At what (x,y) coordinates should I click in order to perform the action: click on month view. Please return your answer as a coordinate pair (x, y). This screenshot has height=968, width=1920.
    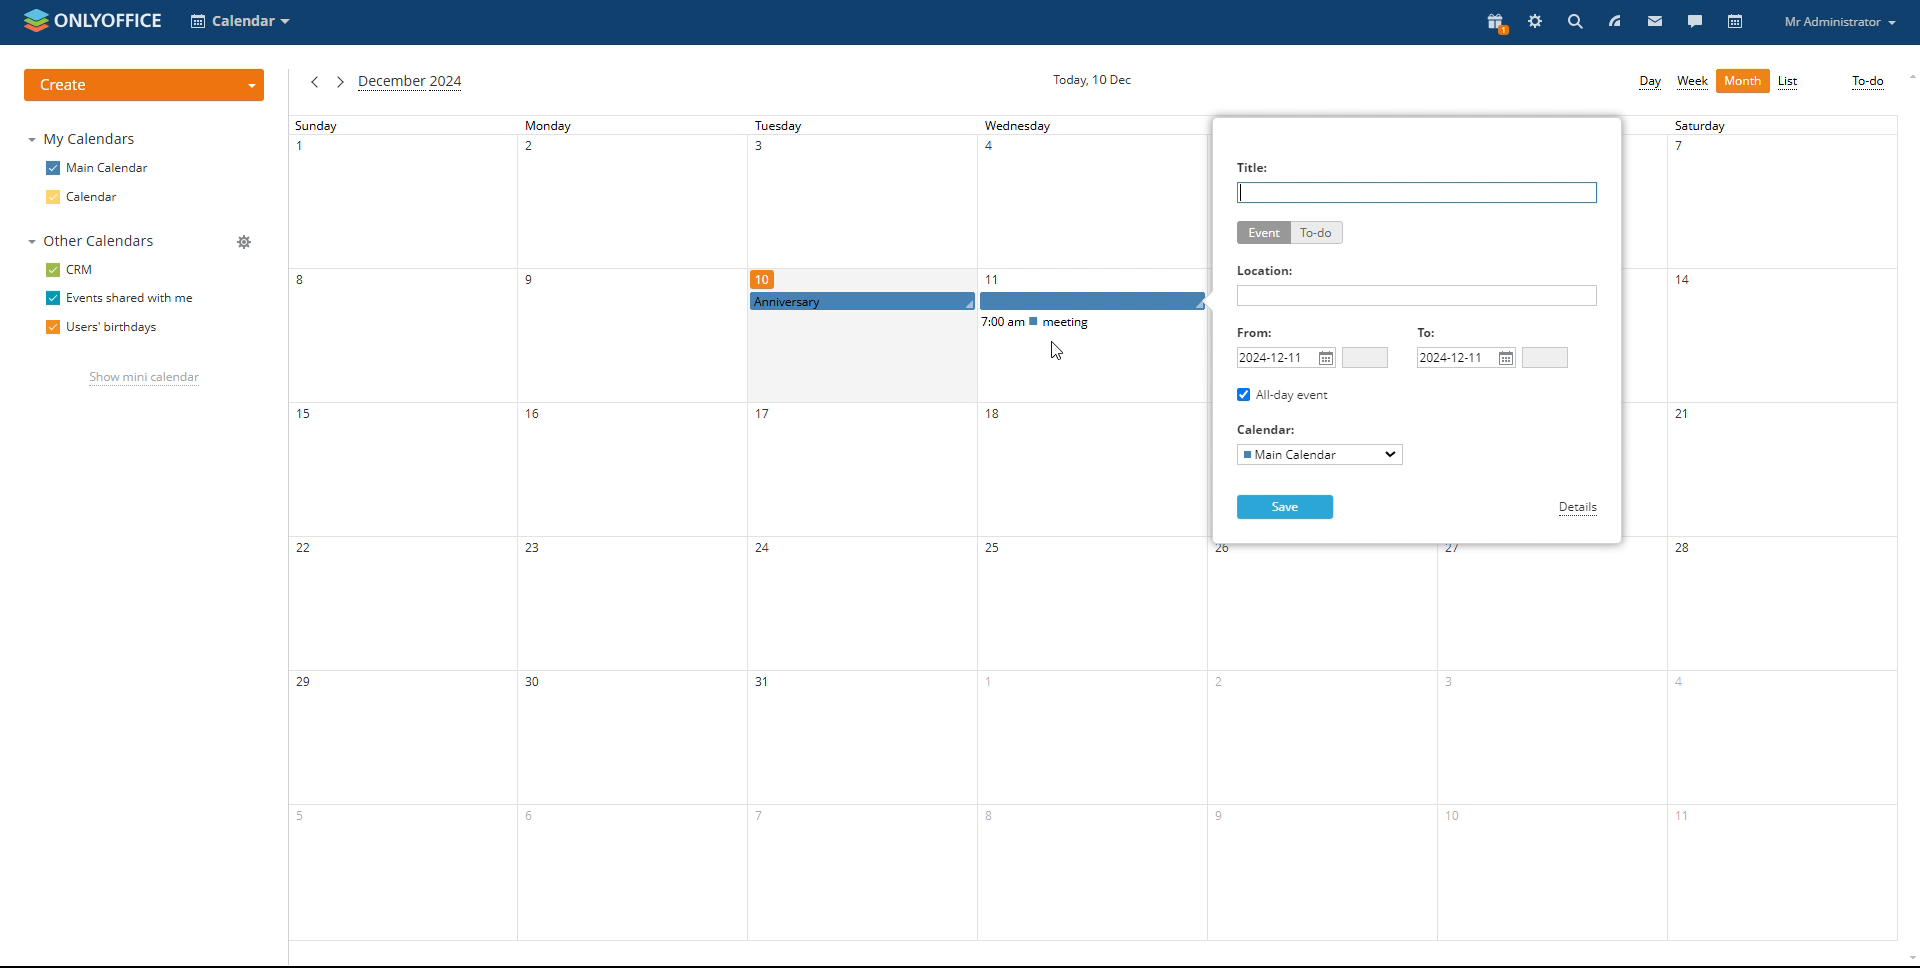
    Looking at the image, I should click on (1743, 81).